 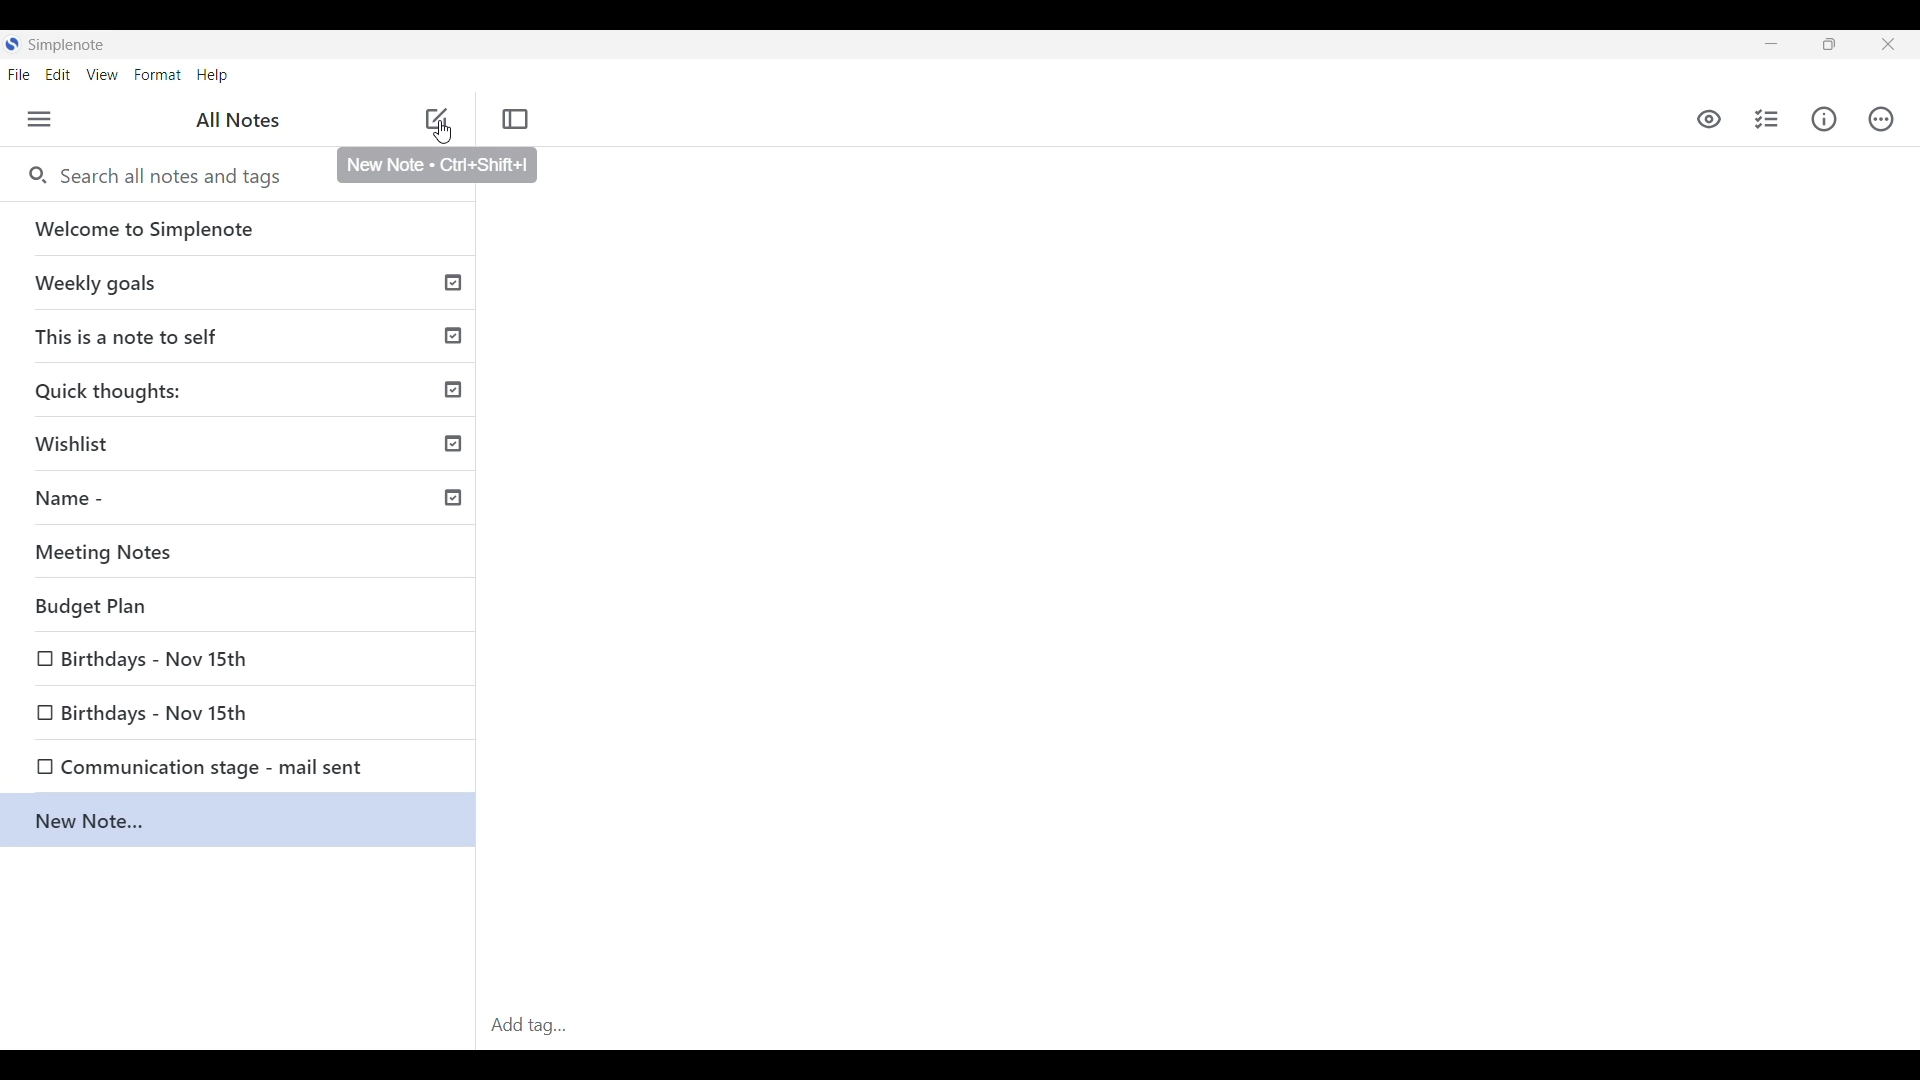 What do you see at coordinates (18, 74) in the screenshot?
I see `File ` at bounding box center [18, 74].